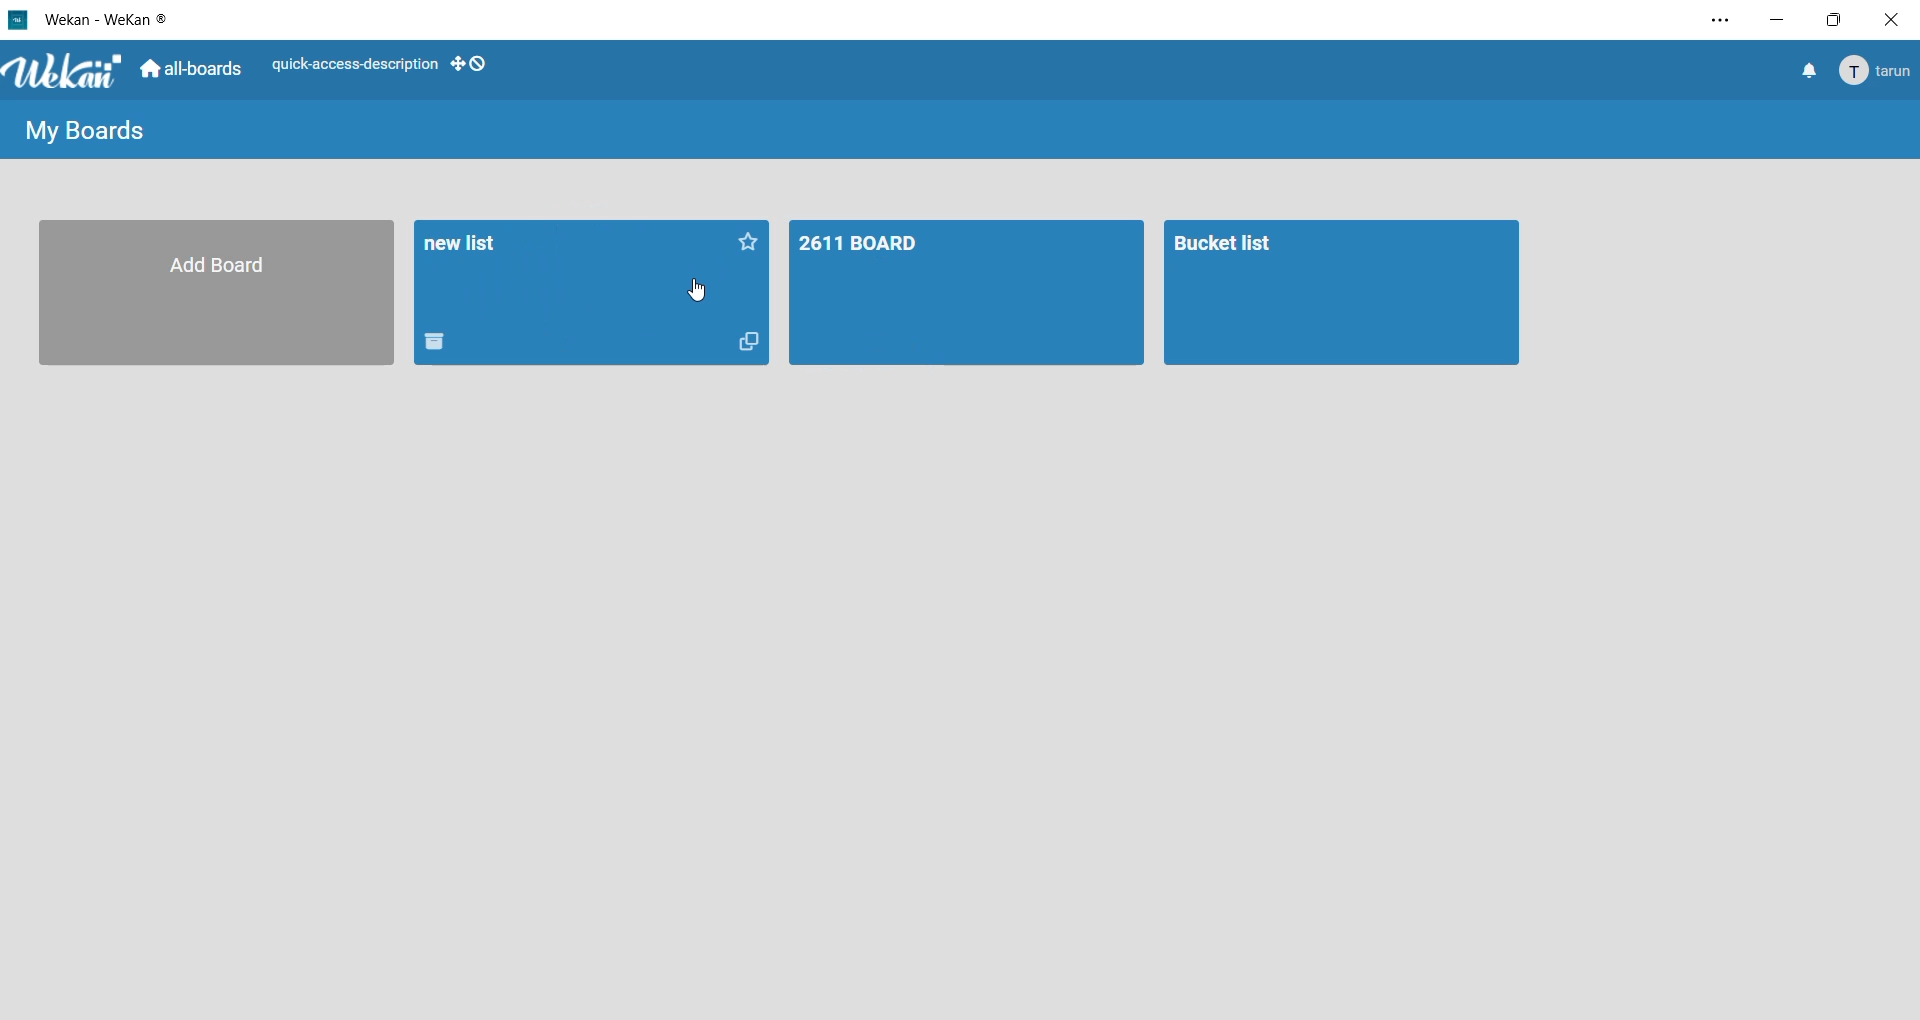 The image size is (1920, 1020). I want to click on board title, so click(468, 246).